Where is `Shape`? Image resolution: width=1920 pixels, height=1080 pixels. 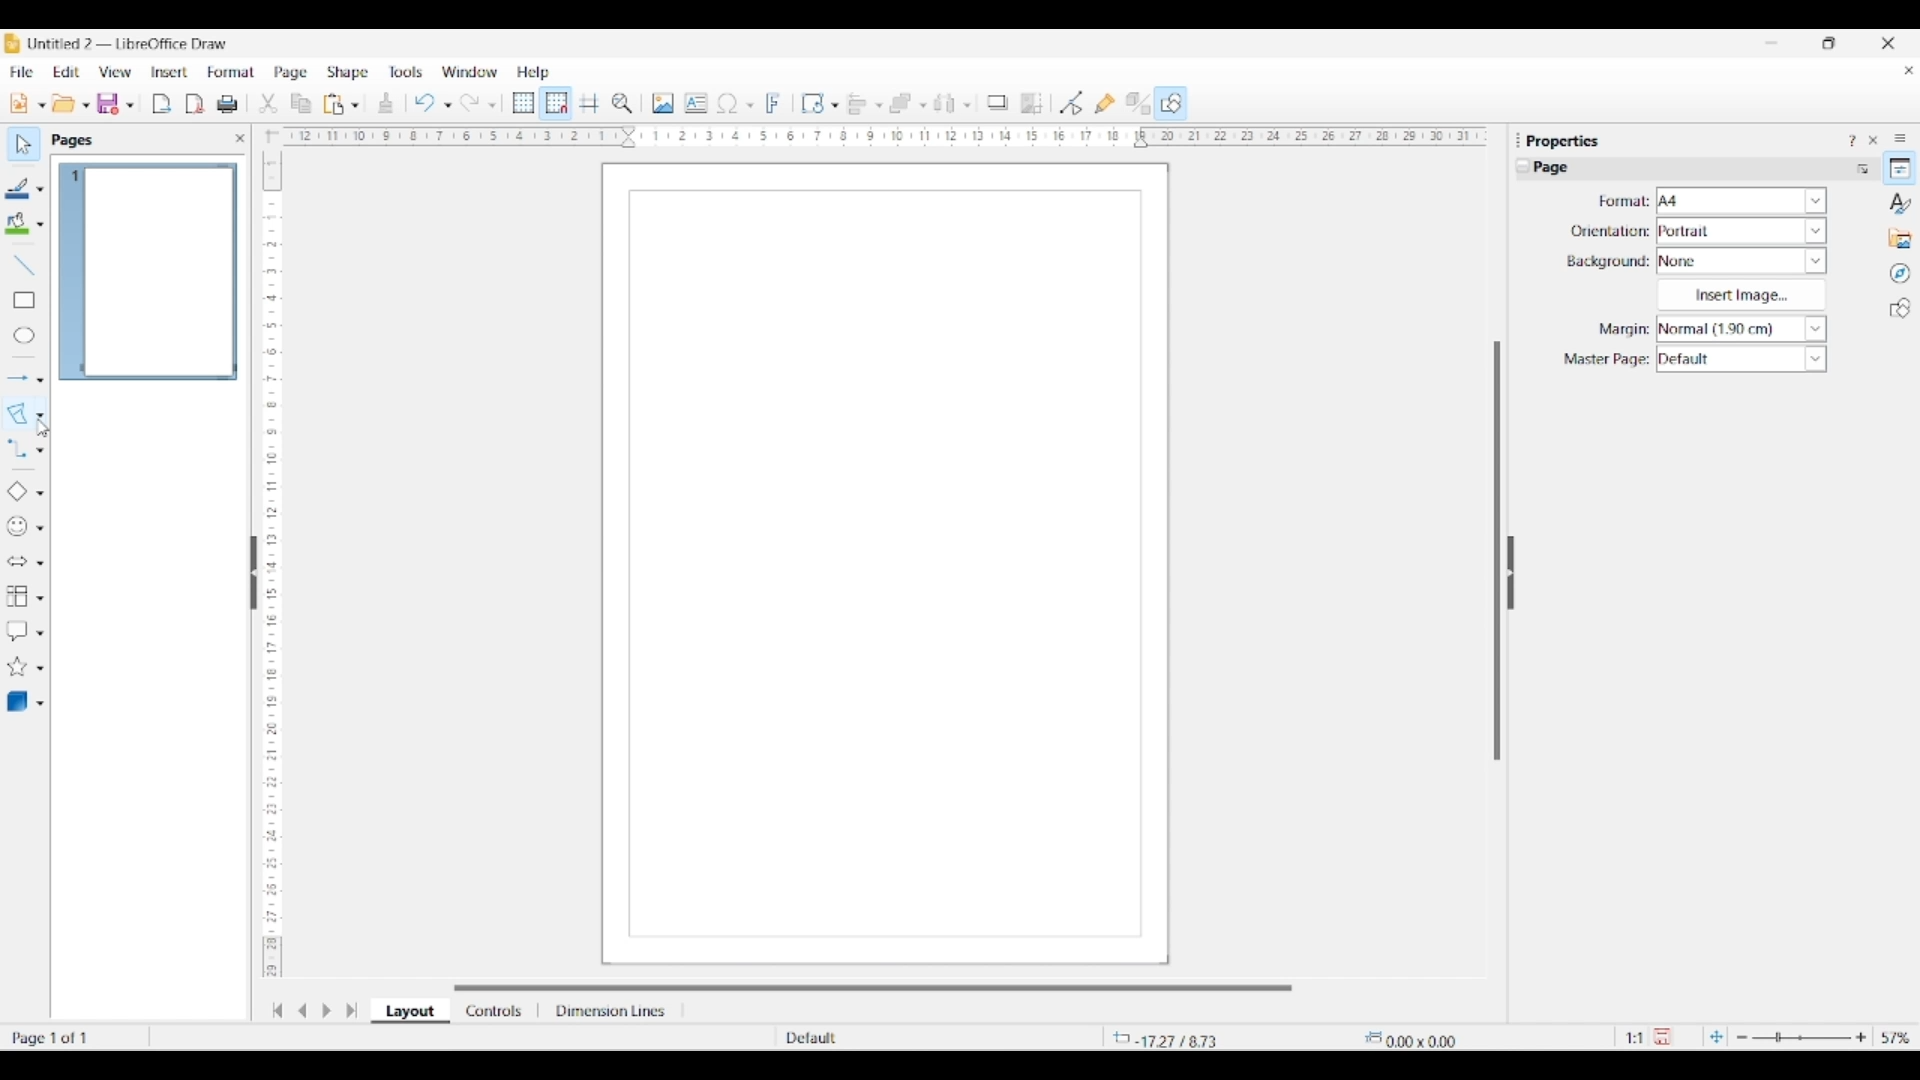 Shape is located at coordinates (349, 73).